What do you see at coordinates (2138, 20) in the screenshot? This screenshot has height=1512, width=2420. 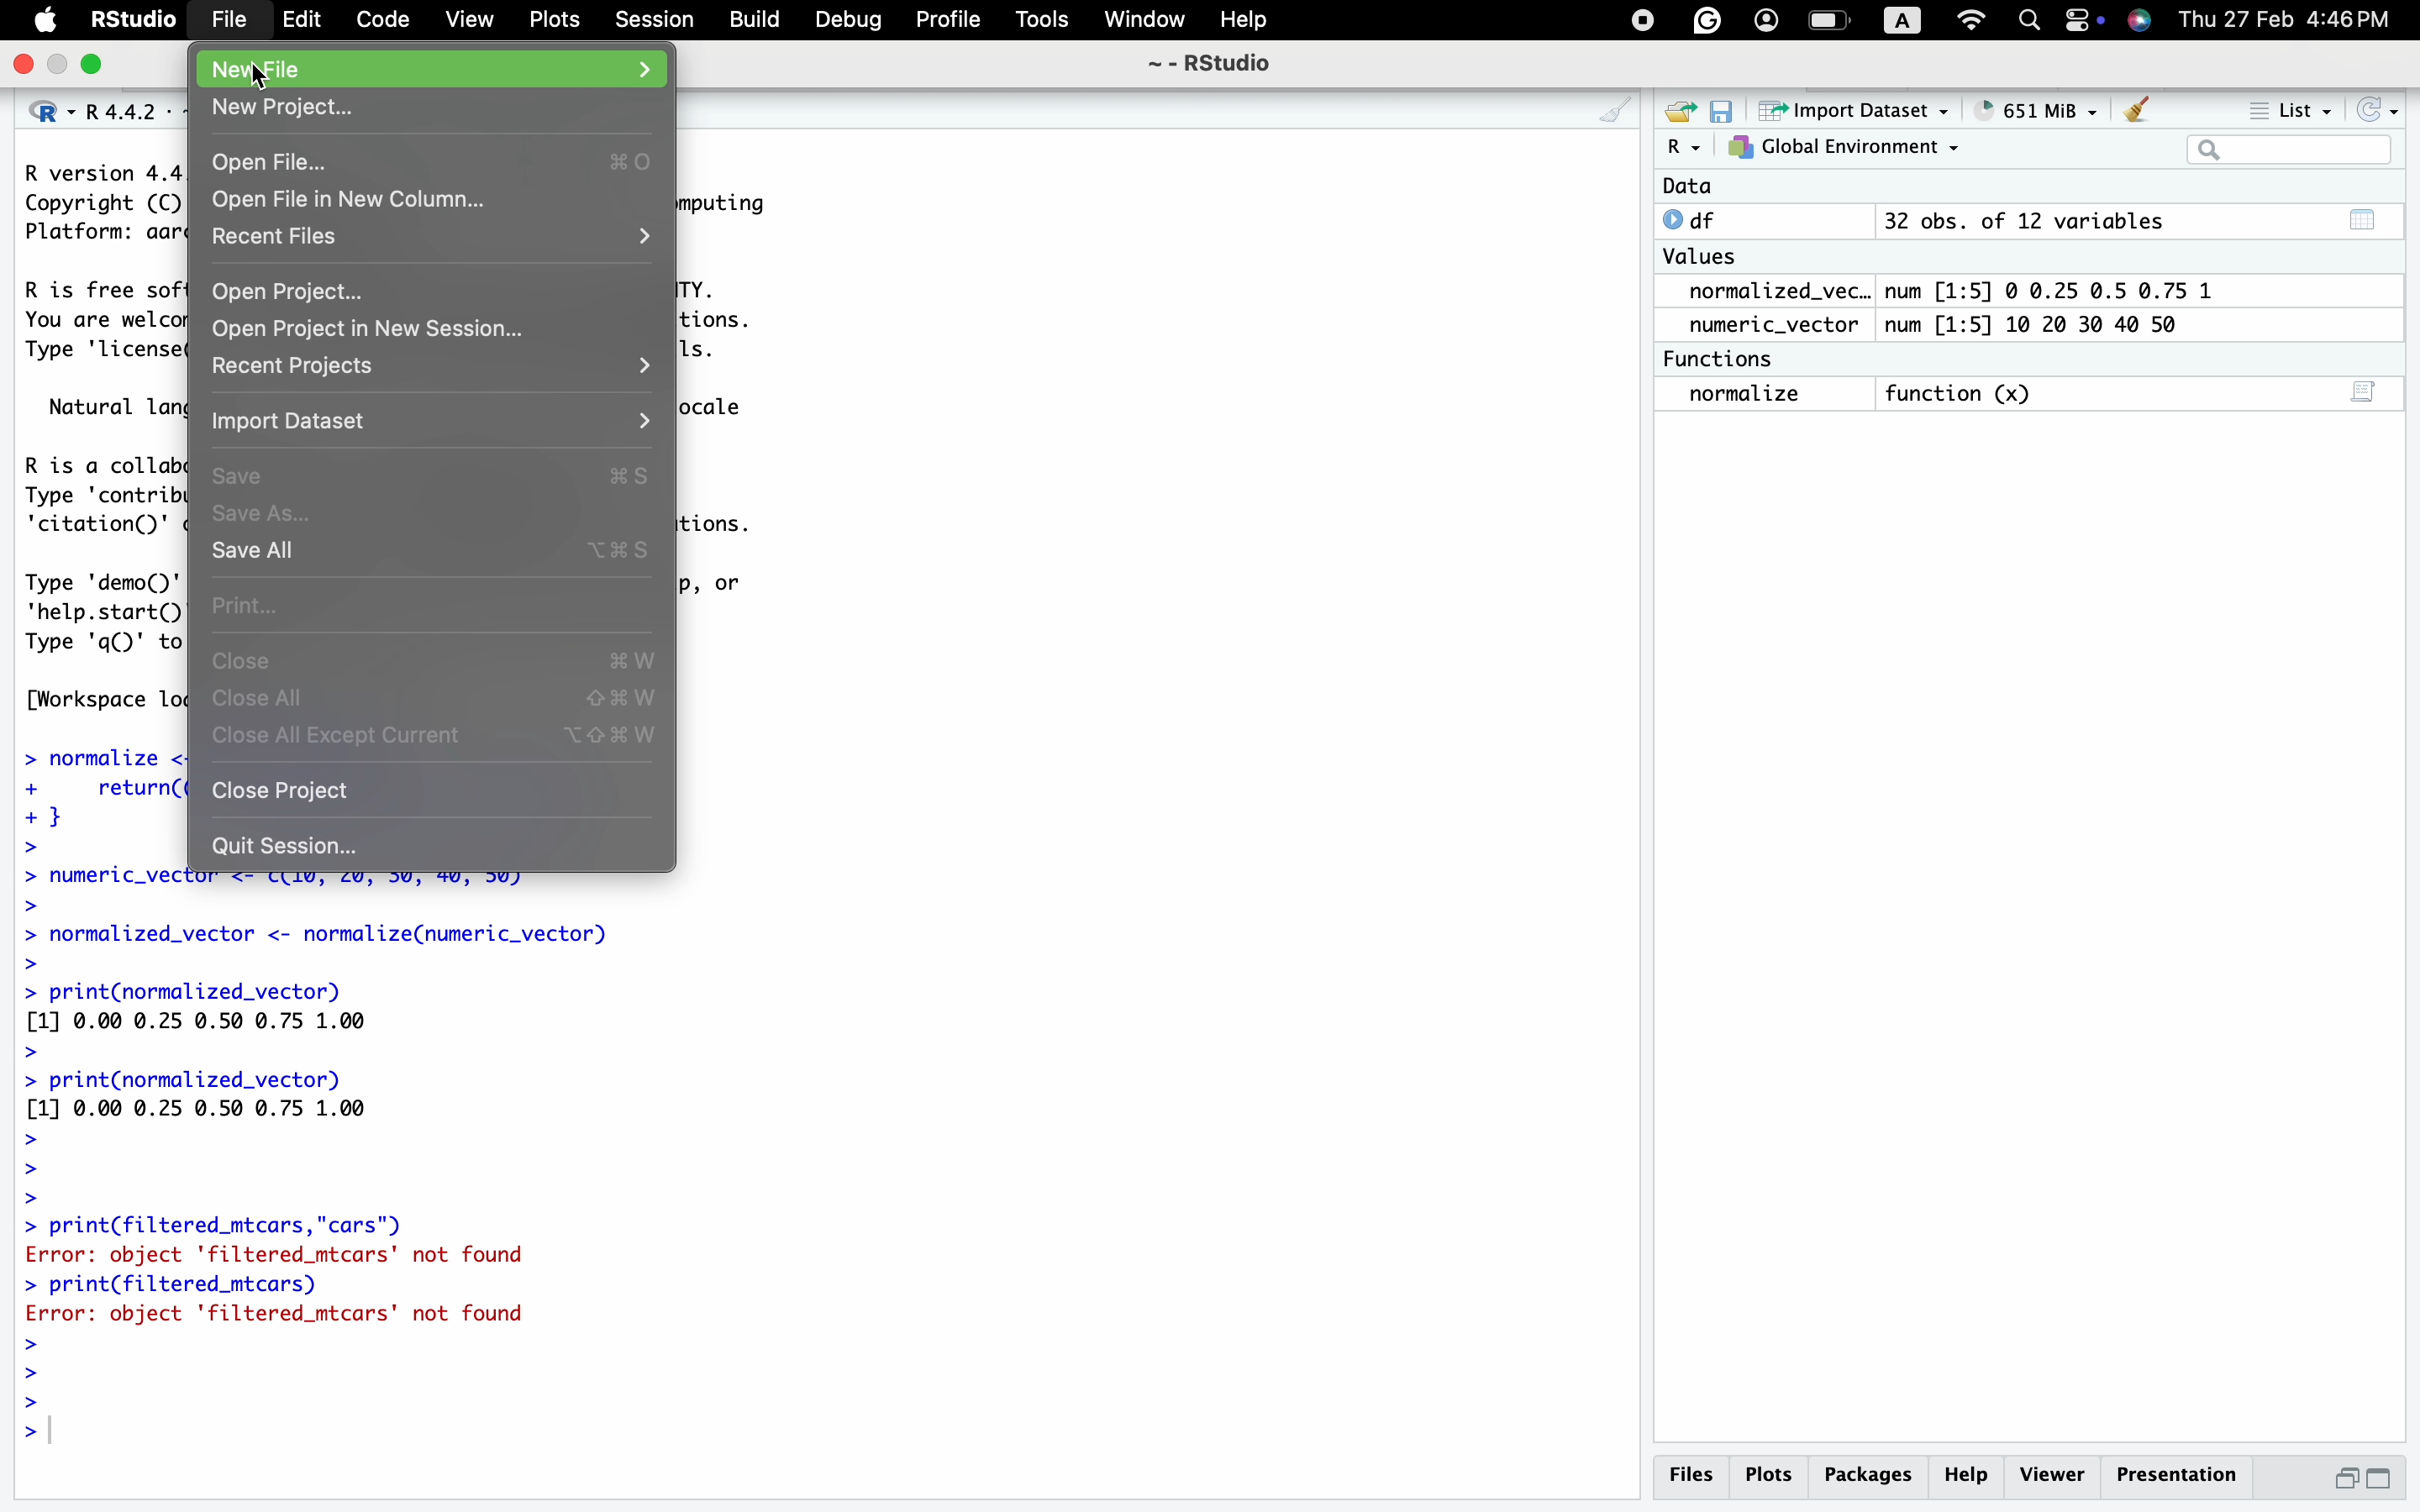 I see `utility` at bounding box center [2138, 20].